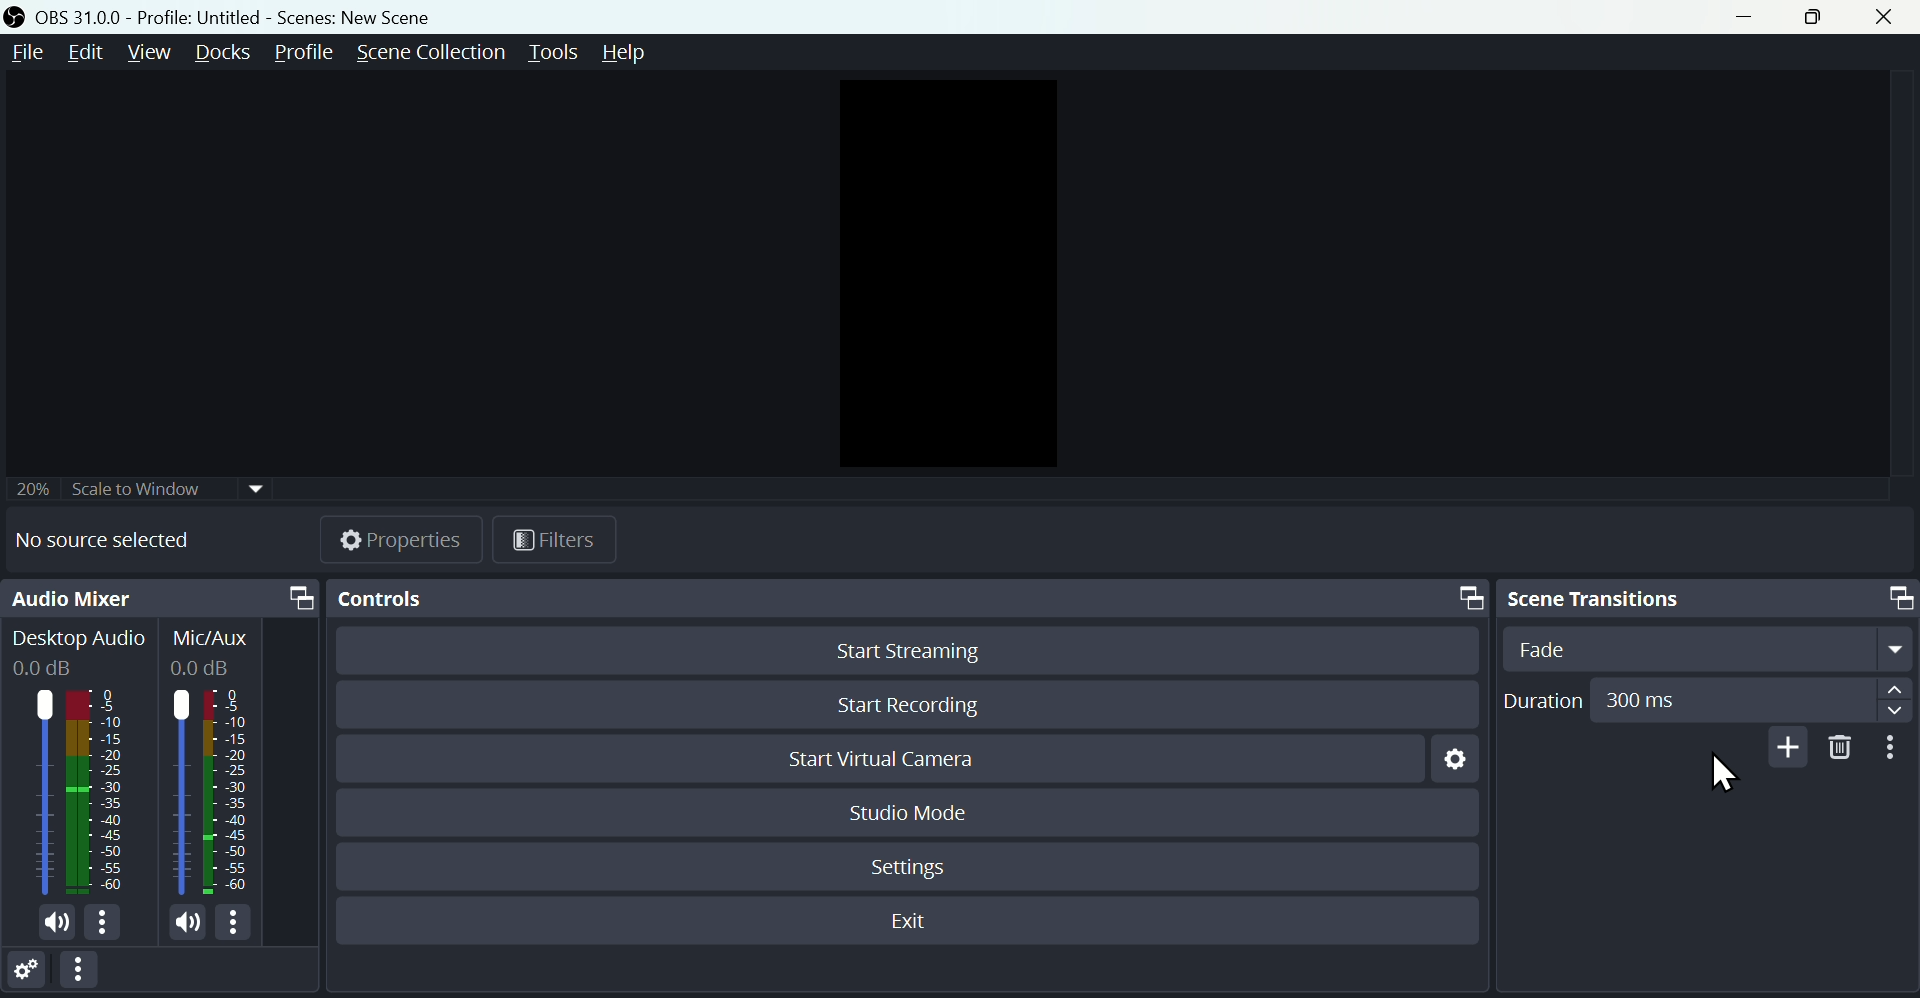 This screenshot has width=1920, height=998. Describe the element at coordinates (1725, 774) in the screenshot. I see `Cursor` at that location.